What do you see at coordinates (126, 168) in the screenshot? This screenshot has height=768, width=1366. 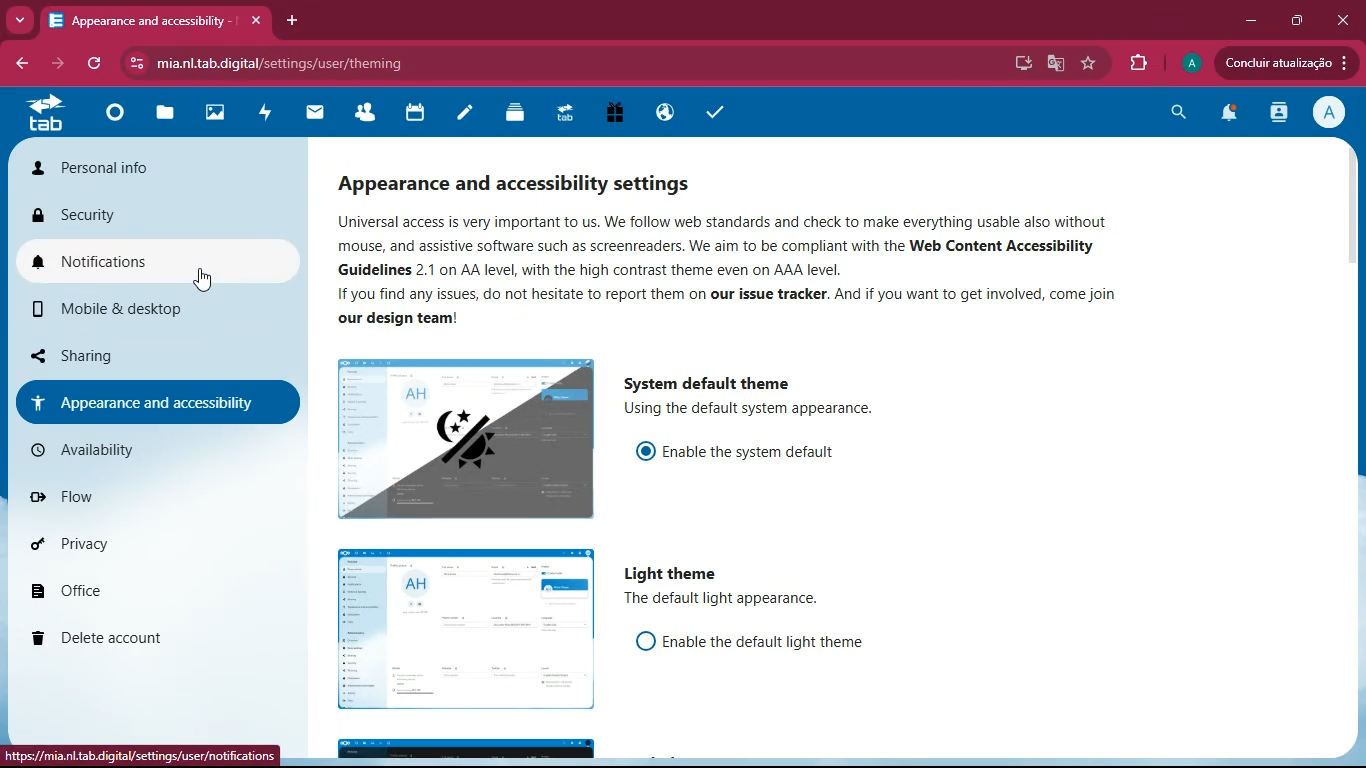 I see `personal info` at bounding box center [126, 168].